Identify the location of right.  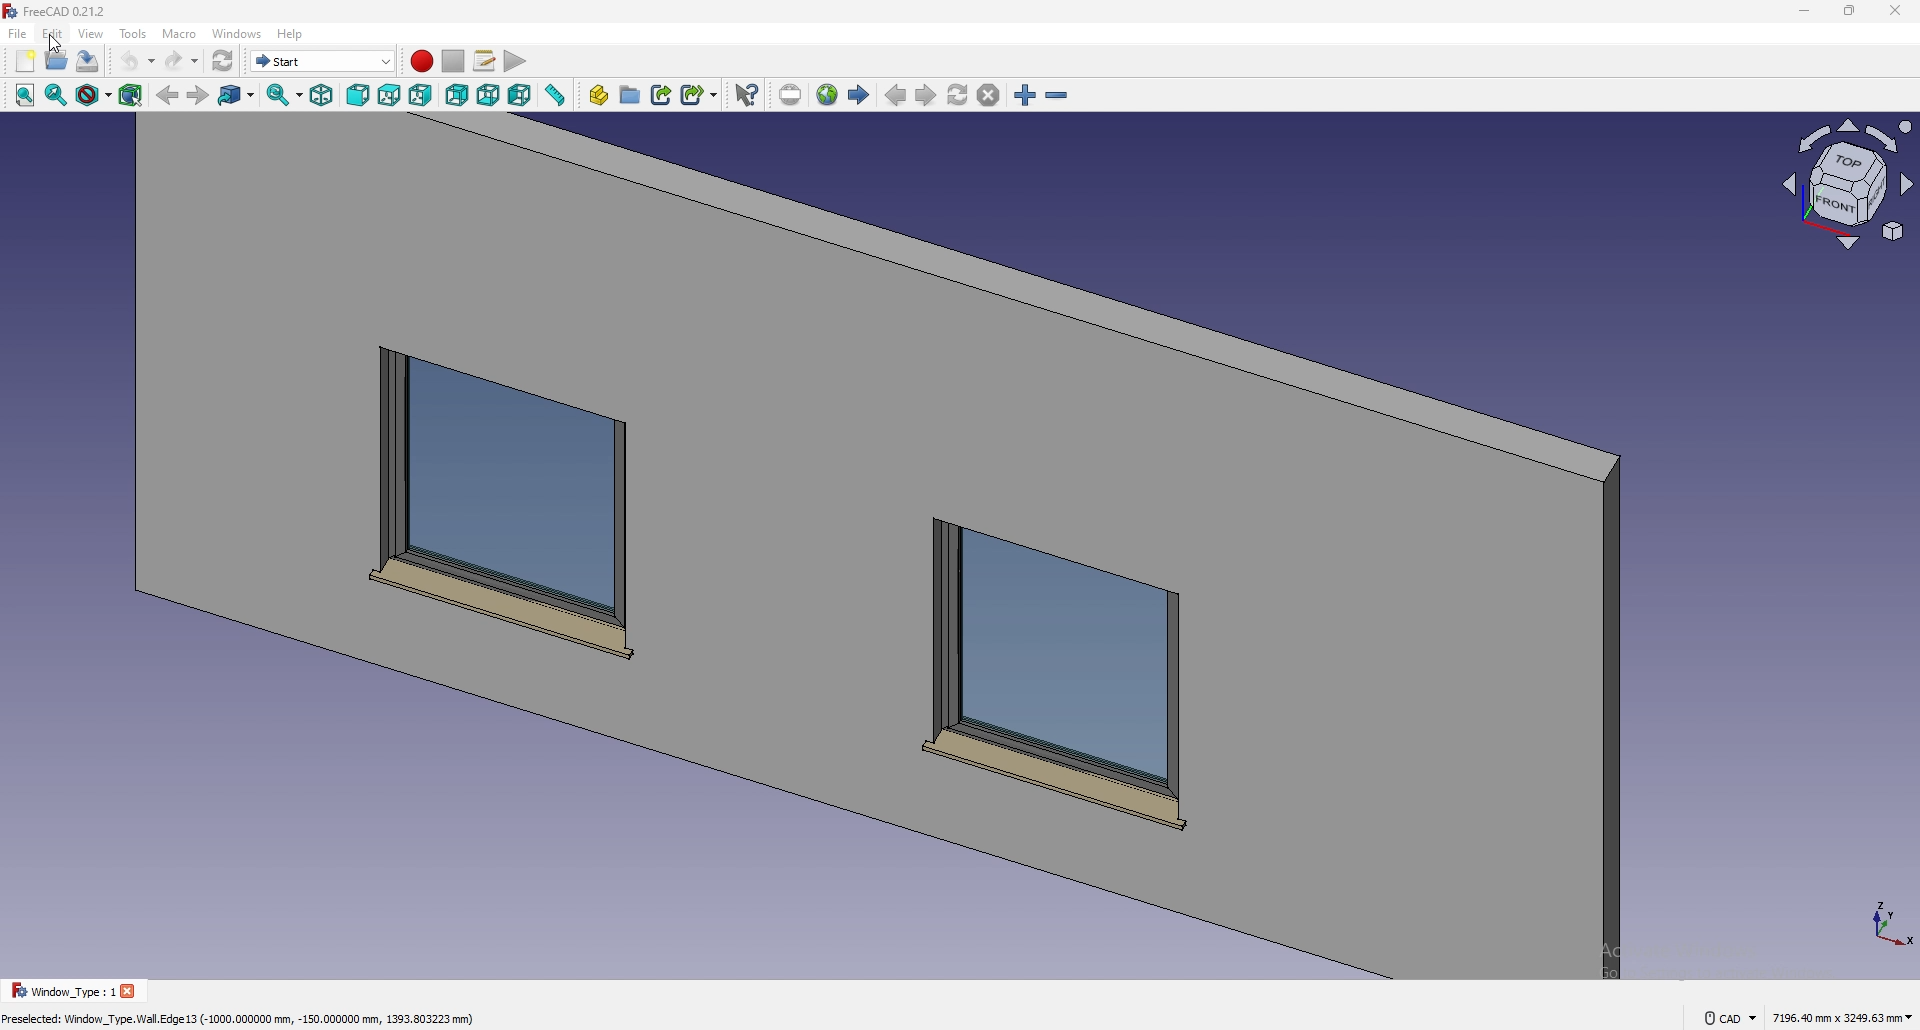
(421, 95).